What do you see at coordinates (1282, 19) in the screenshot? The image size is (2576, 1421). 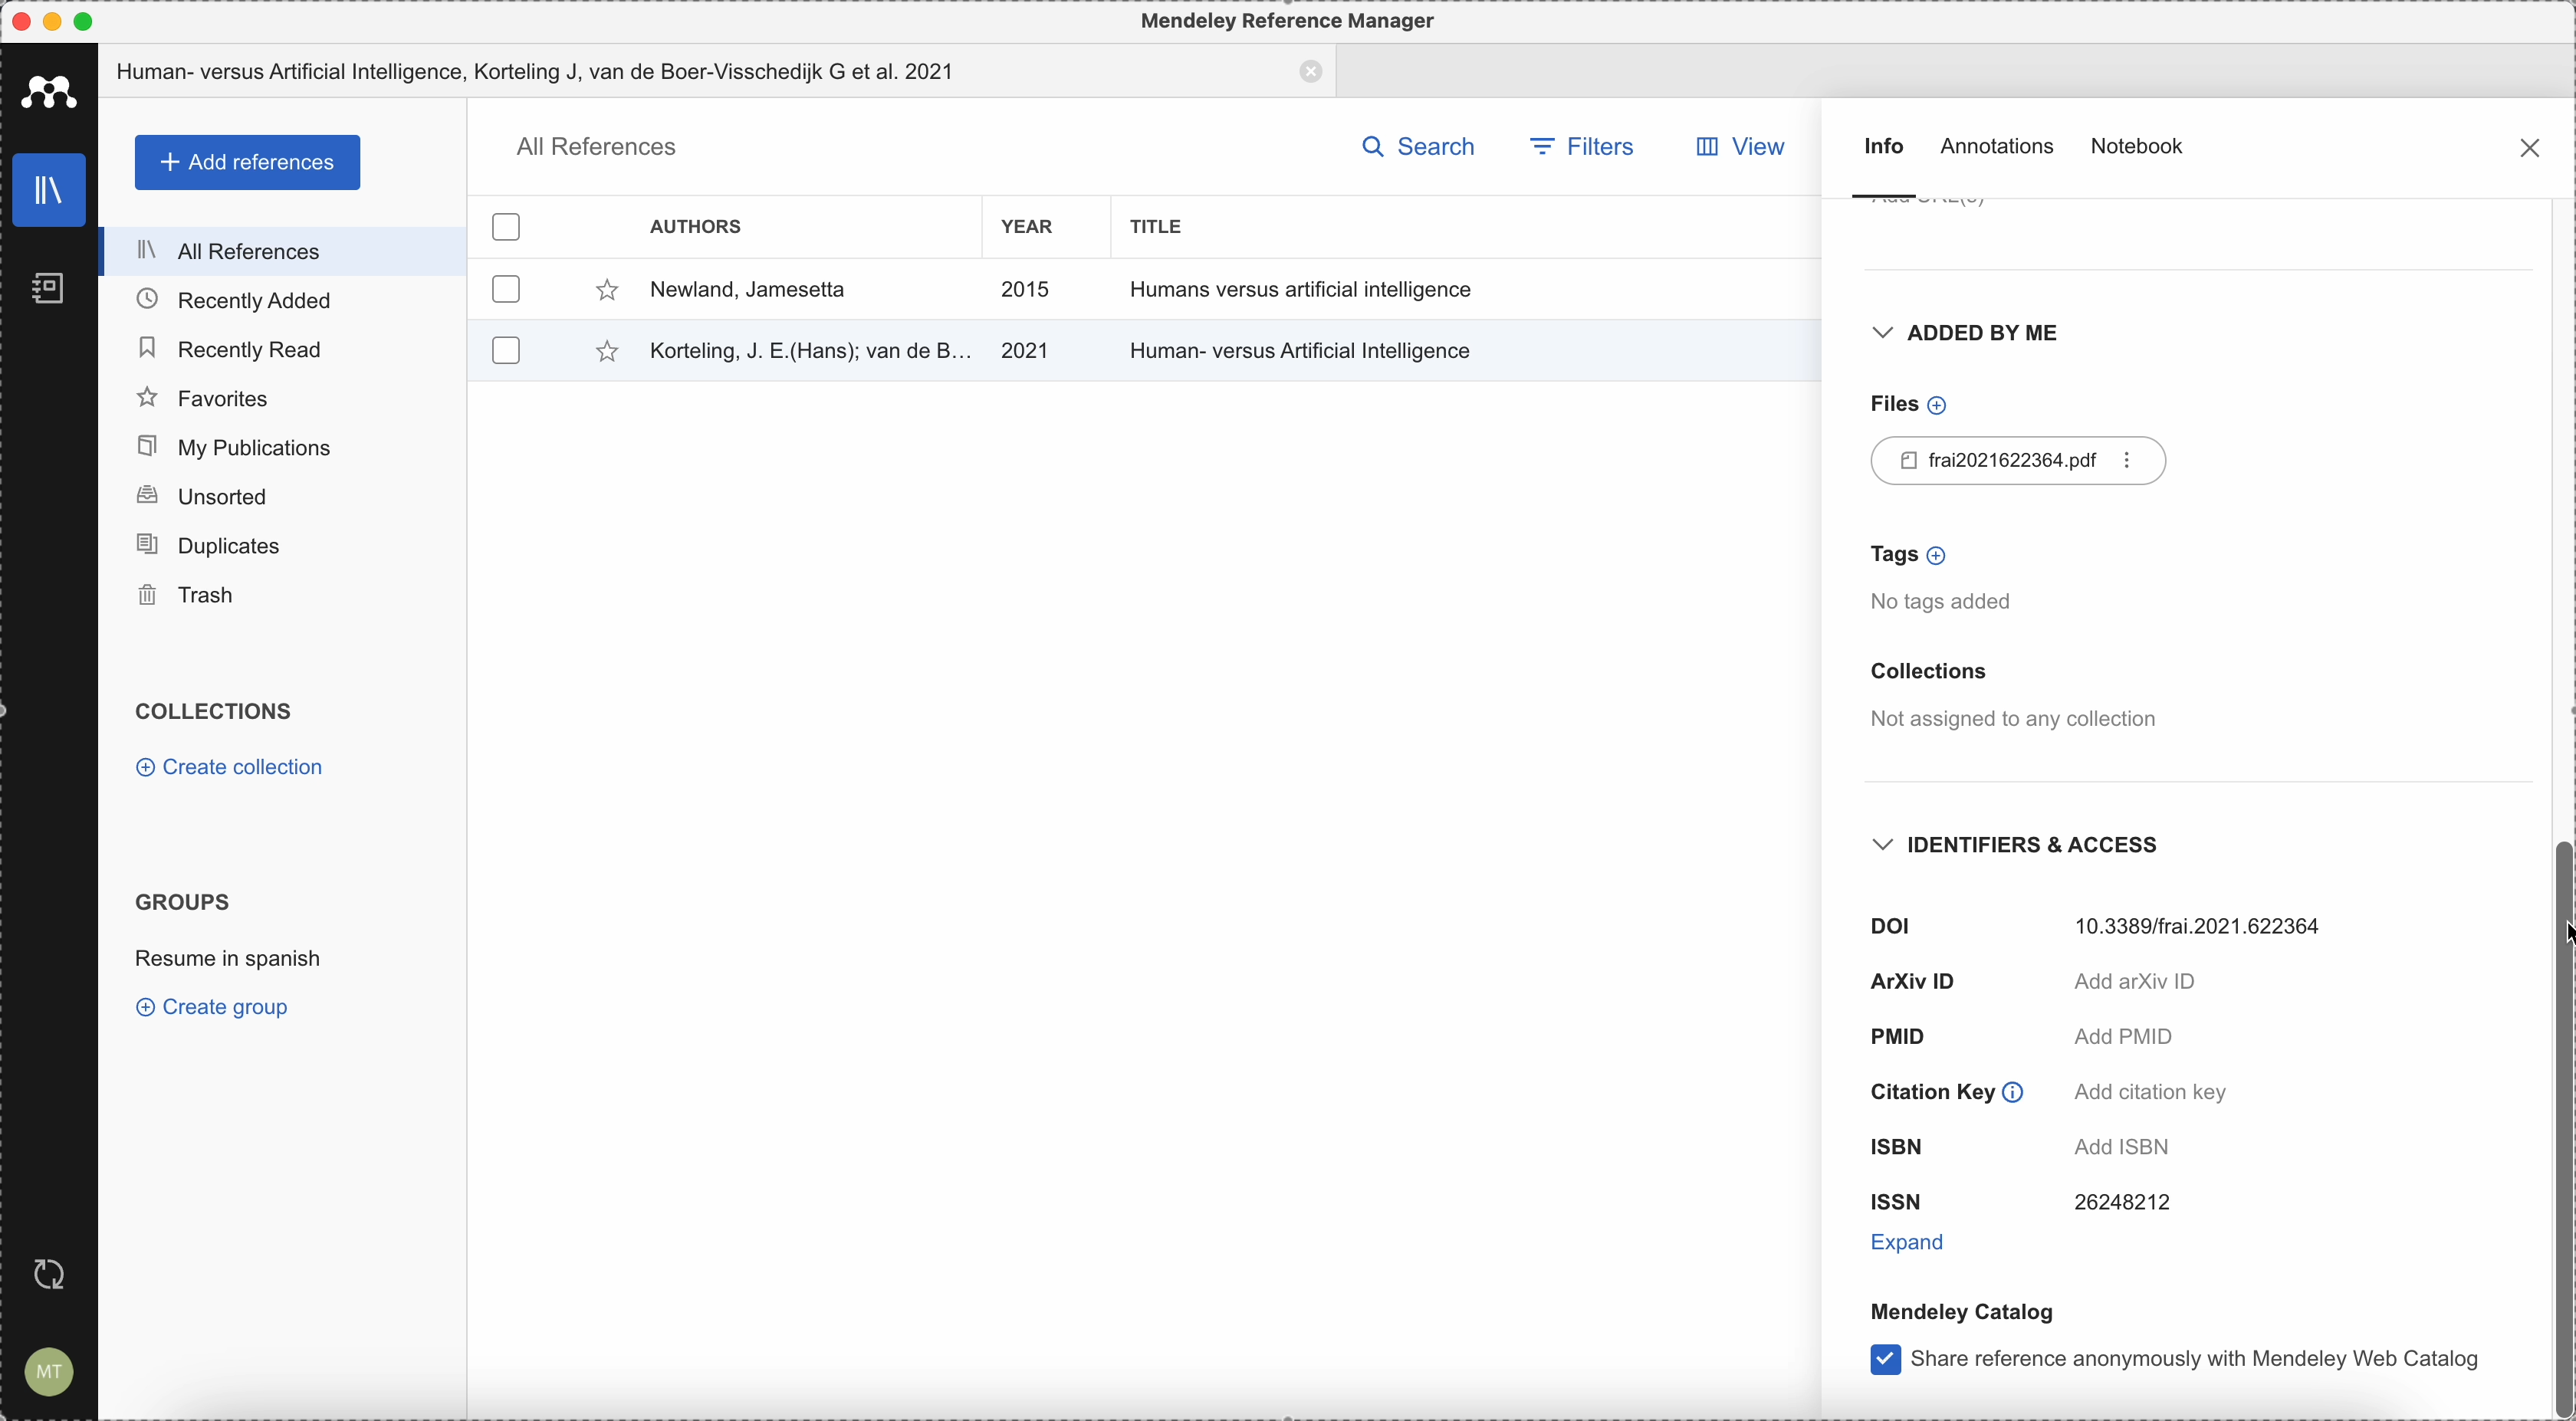 I see `Mendeley Reference Manager` at bounding box center [1282, 19].